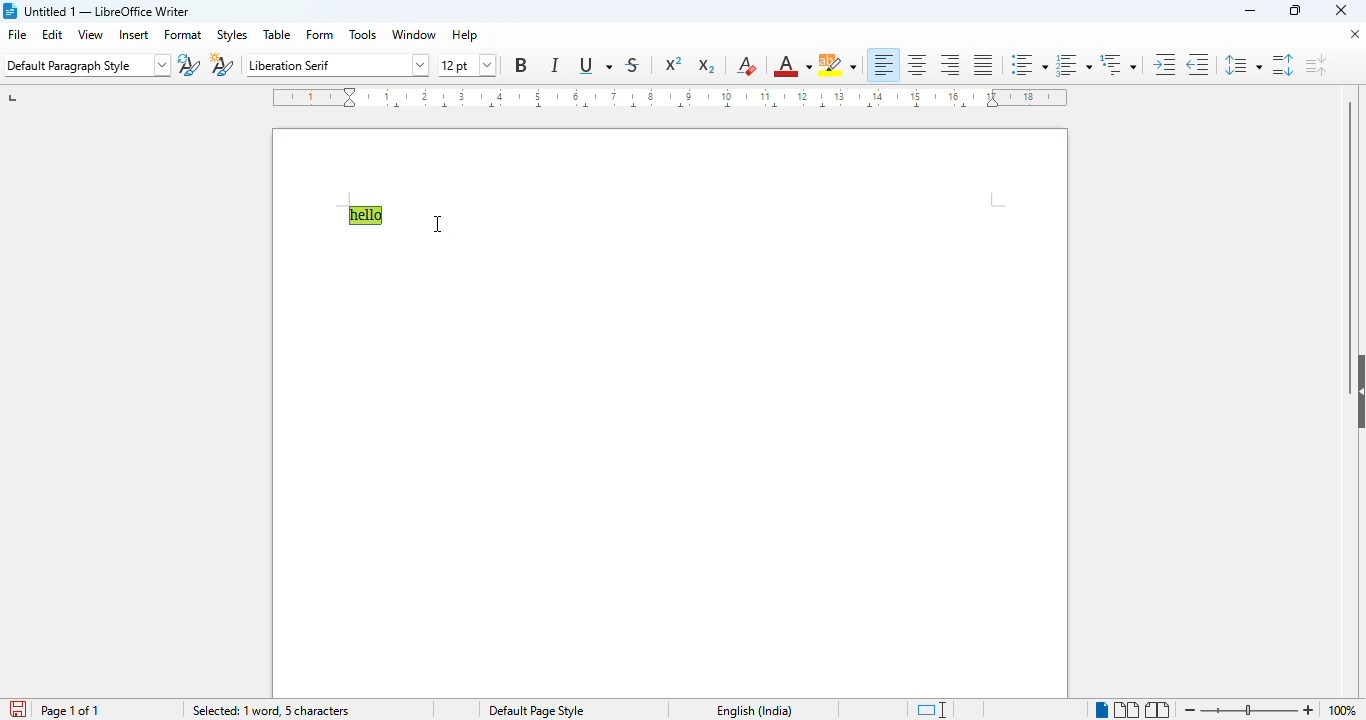 This screenshot has height=720, width=1366. Describe the element at coordinates (555, 65) in the screenshot. I see `italic` at that location.